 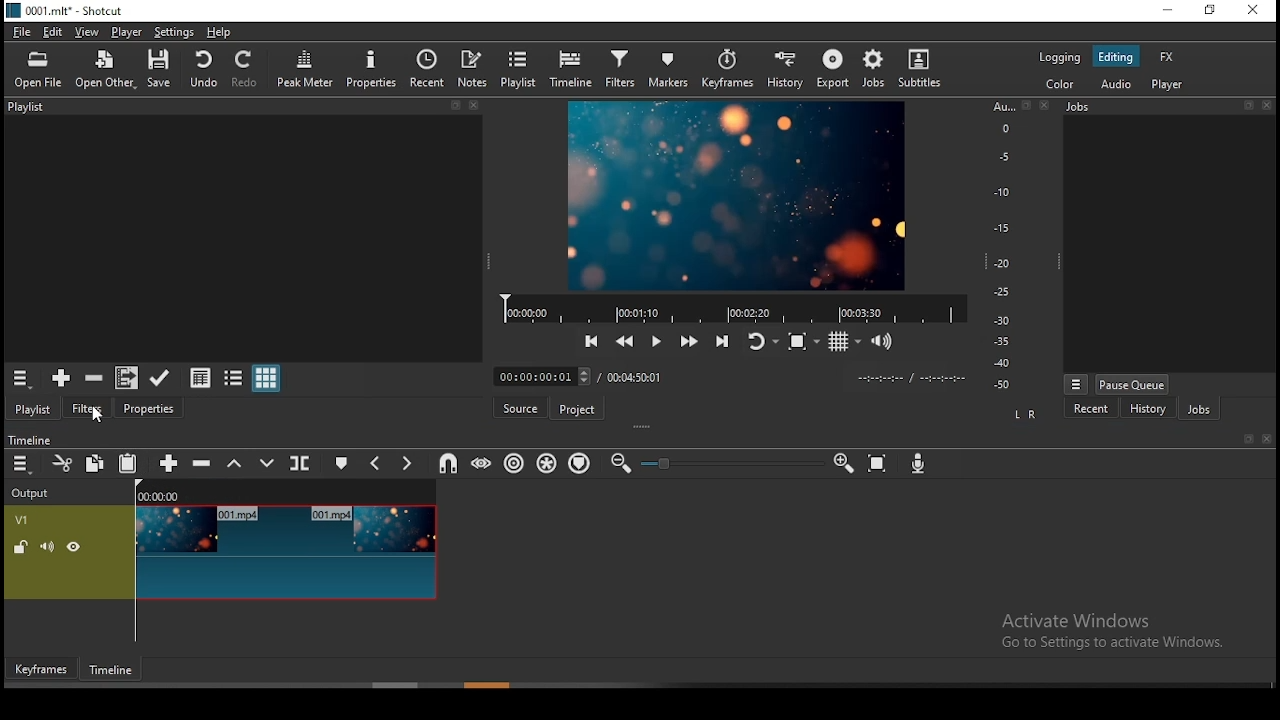 What do you see at coordinates (522, 71) in the screenshot?
I see `playlist` at bounding box center [522, 71].